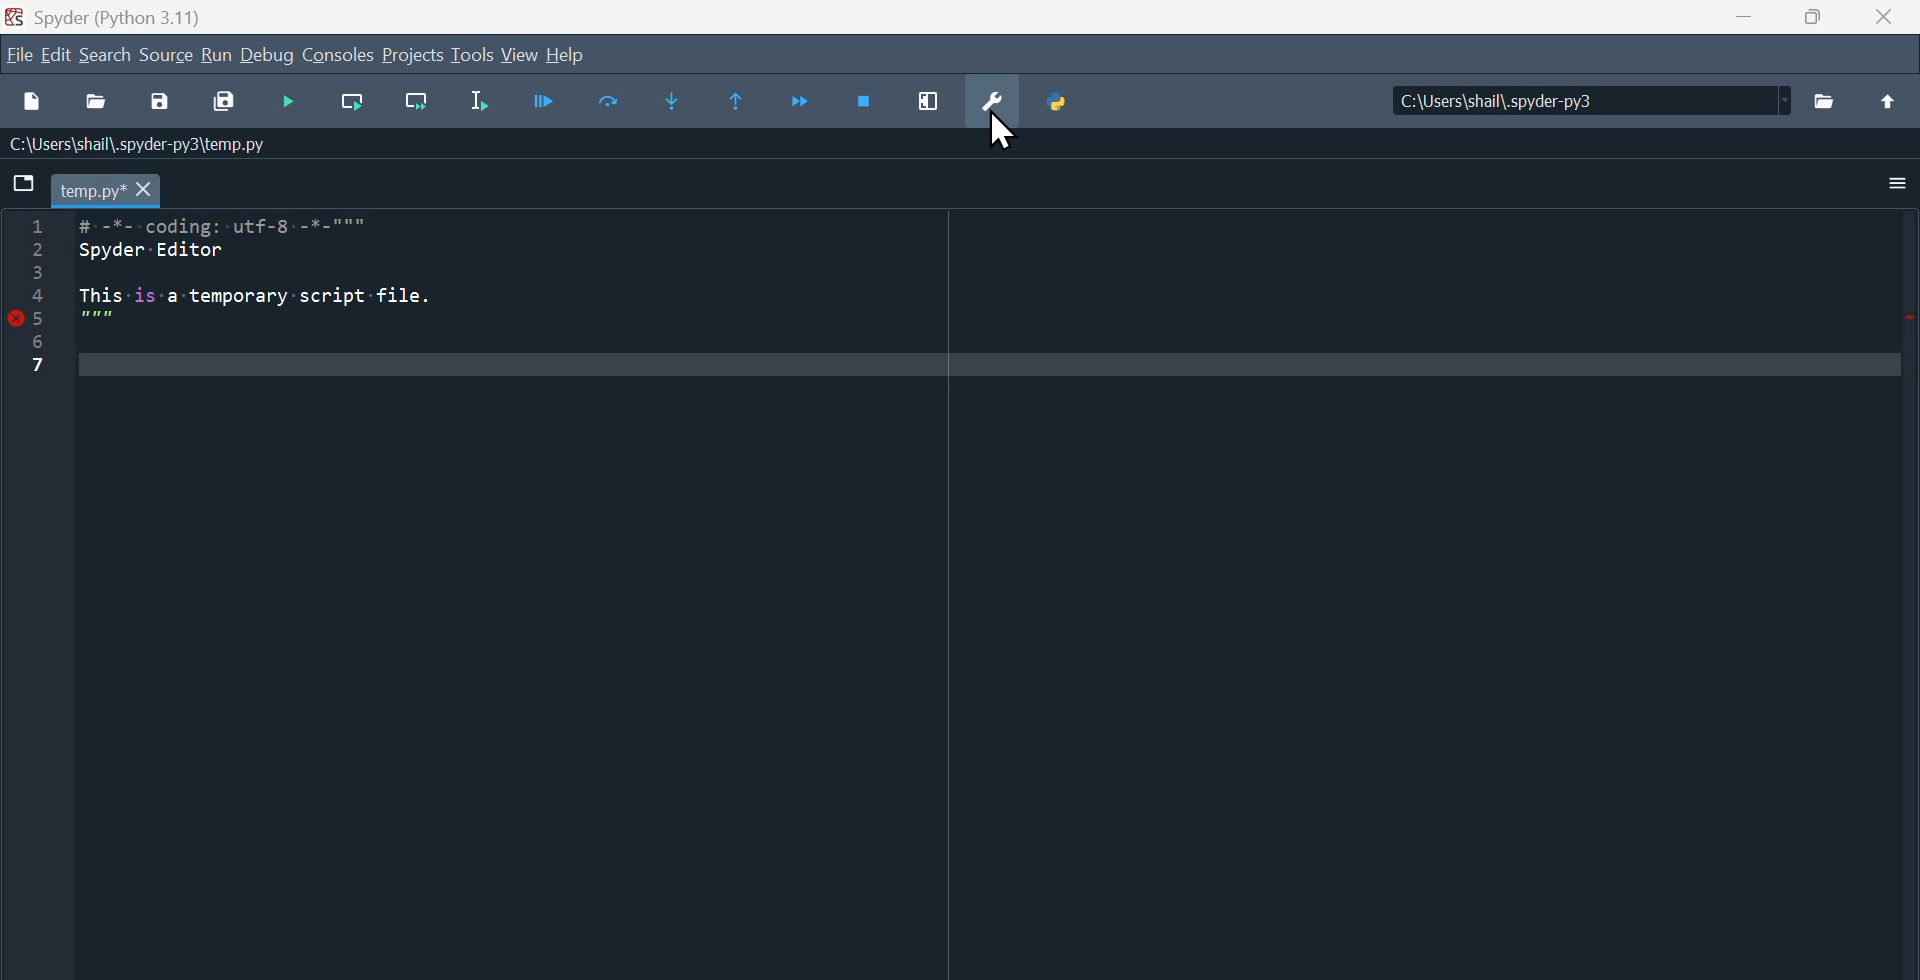 This screenshot has height=980, width=1920. I want to click on view, so click(519, 53).